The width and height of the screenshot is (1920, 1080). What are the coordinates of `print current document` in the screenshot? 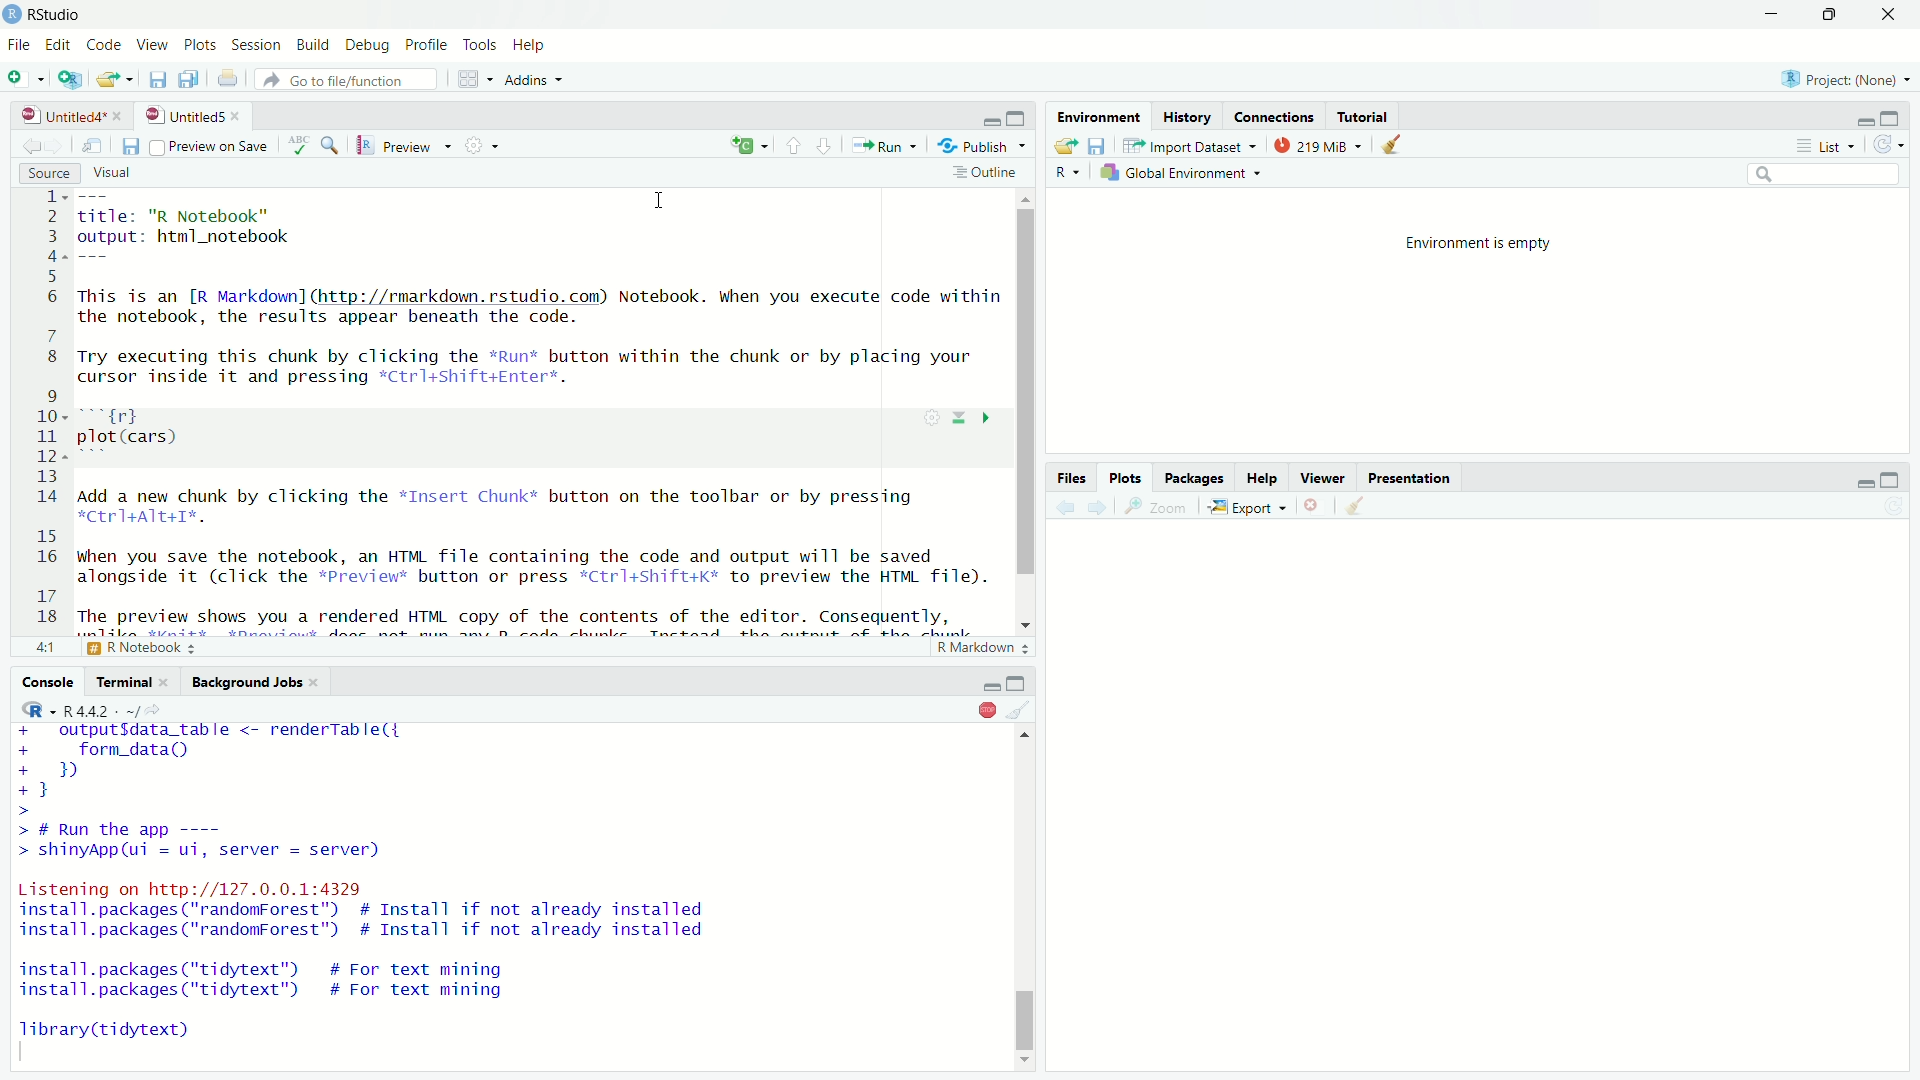 It's located at (227, 79).